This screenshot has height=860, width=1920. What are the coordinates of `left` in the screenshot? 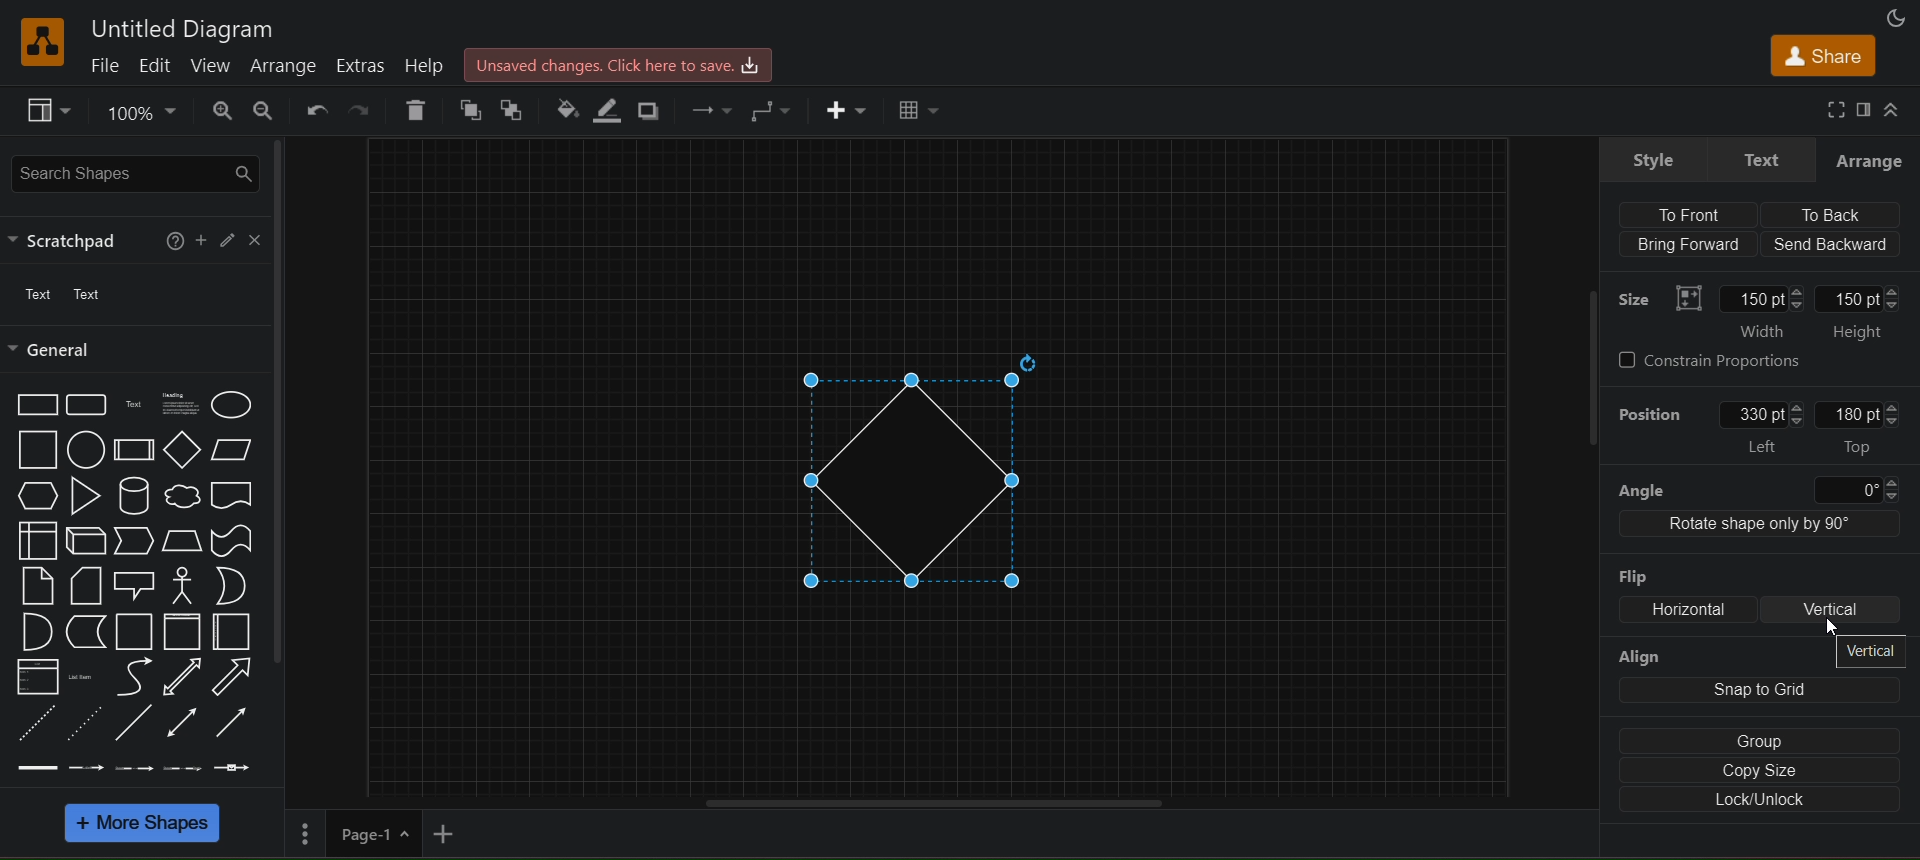 It's located at (1766, 426).